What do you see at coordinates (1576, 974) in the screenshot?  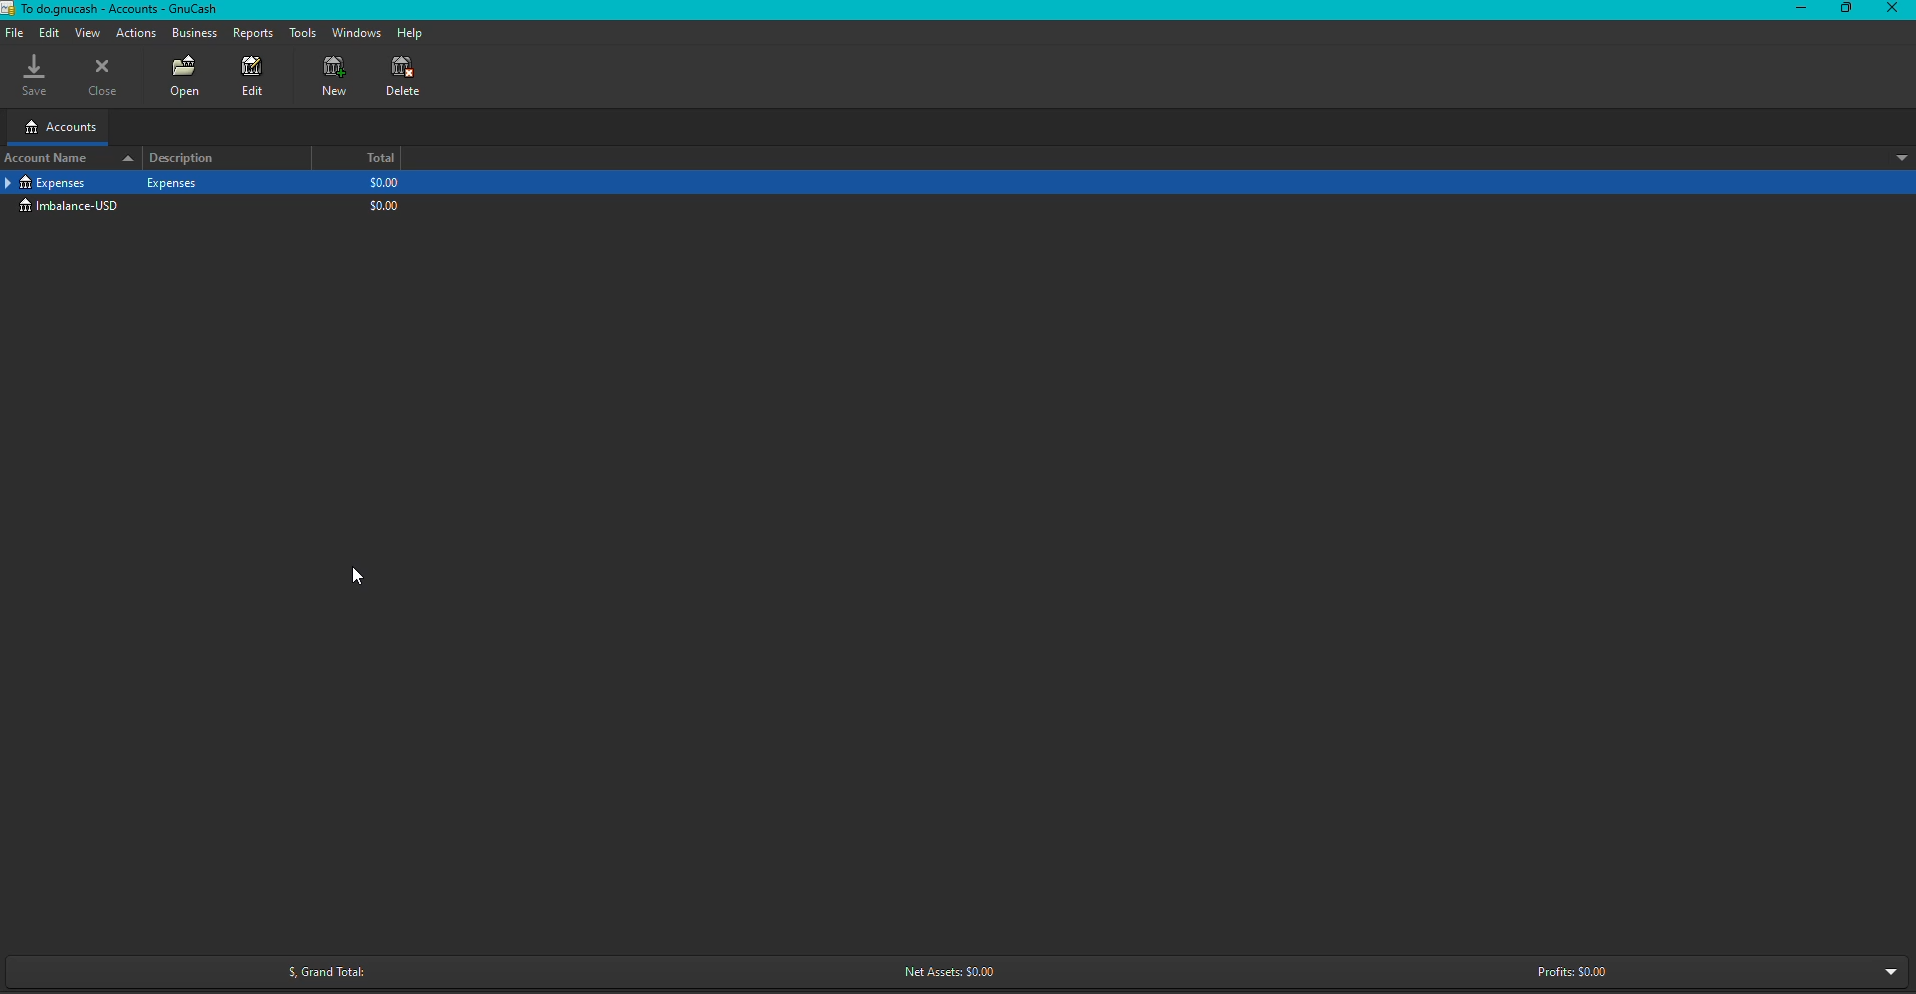 I see `Profits` at bounding box center [1576, 974].